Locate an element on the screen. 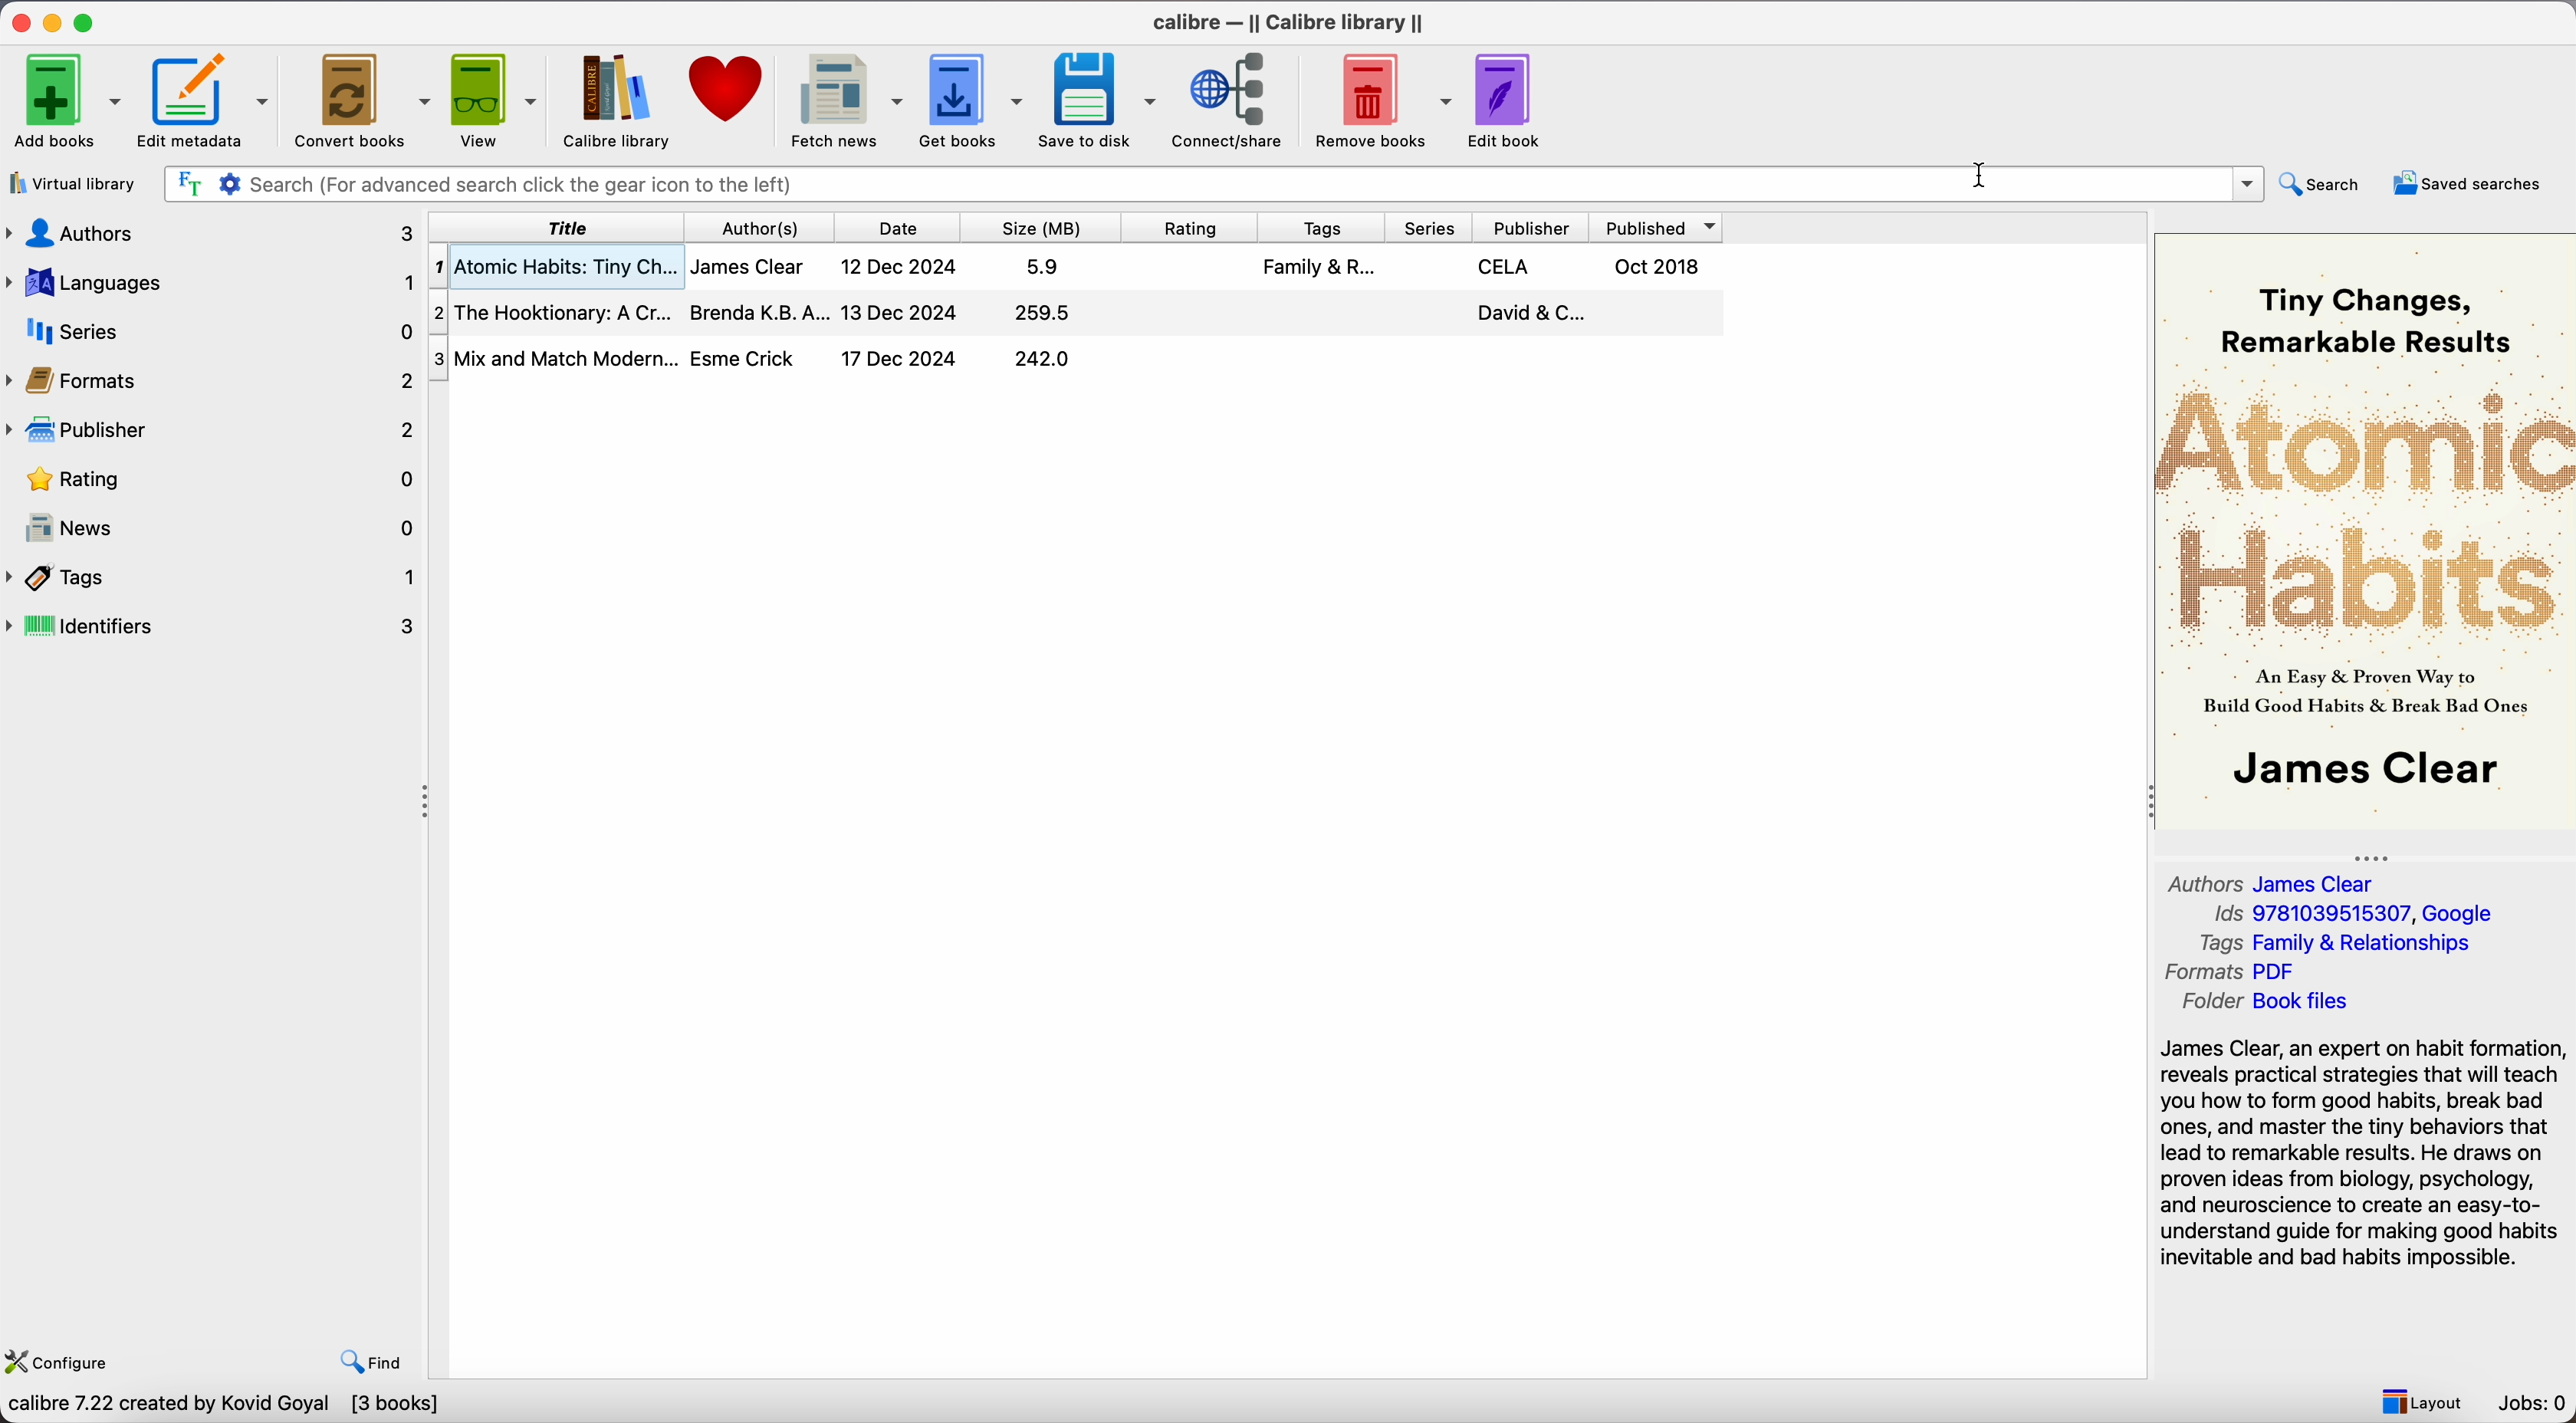  save to disk is located at coordinates (1096, 99).